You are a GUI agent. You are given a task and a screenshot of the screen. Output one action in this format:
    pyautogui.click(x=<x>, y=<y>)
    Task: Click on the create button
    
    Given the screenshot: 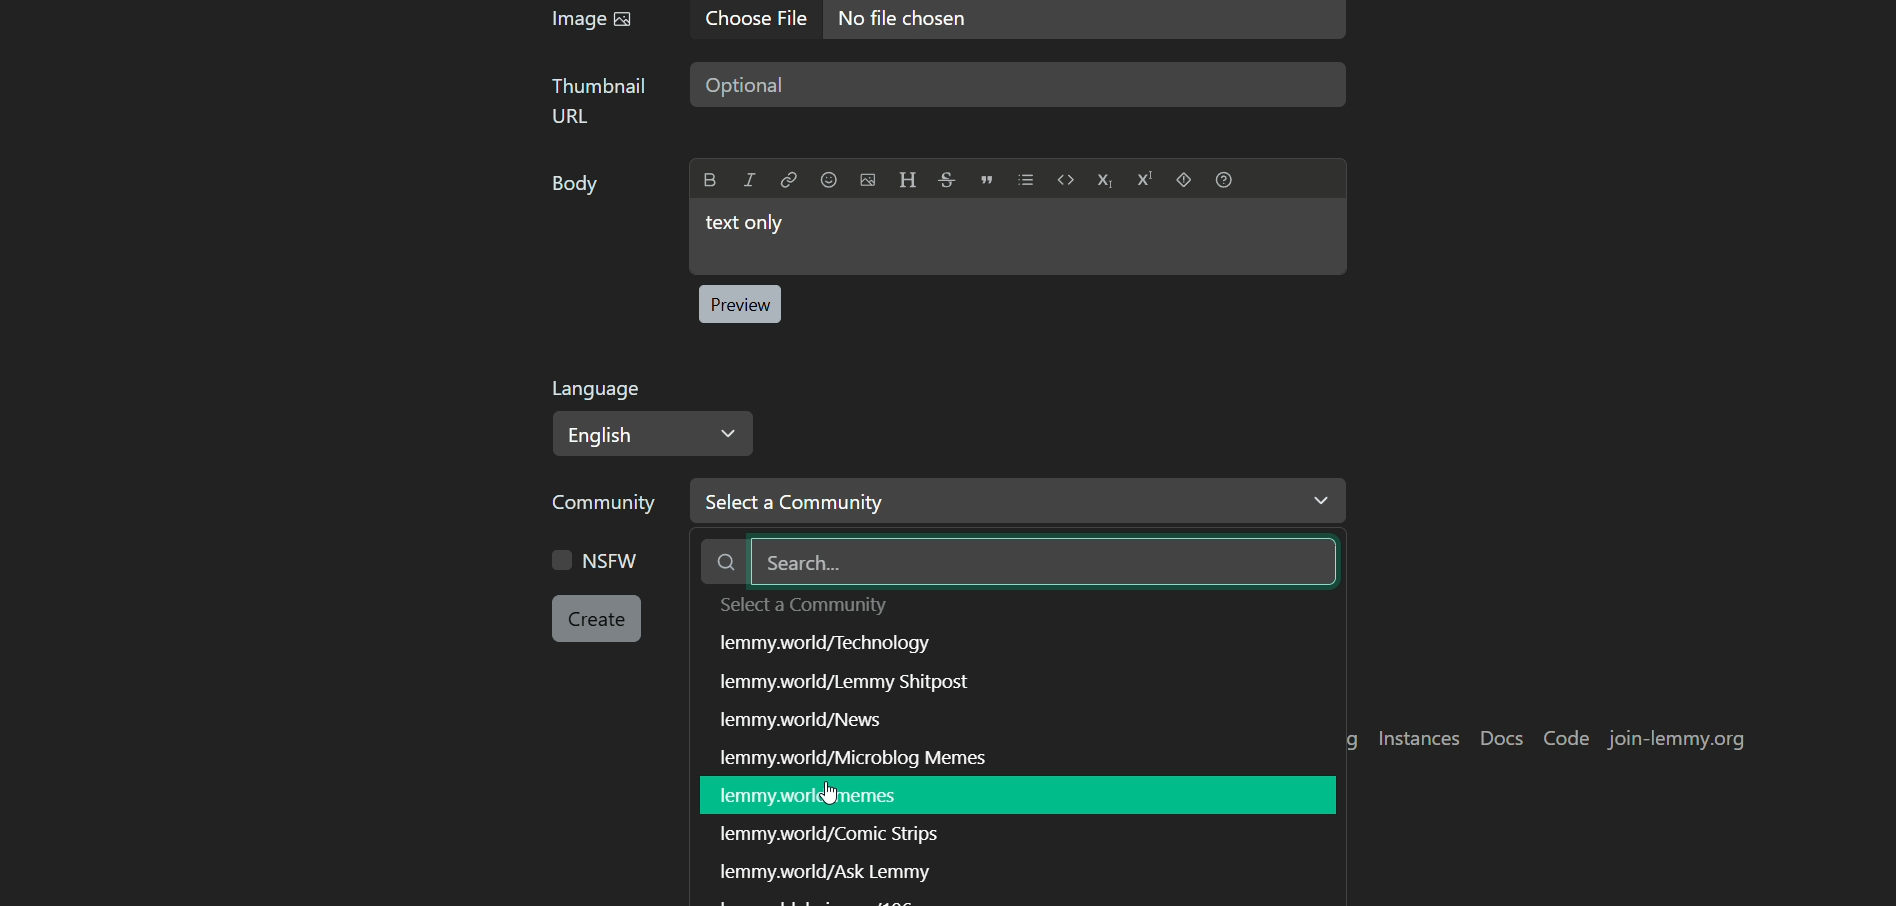 What is the action you would take?
    pyautogui.click(x=597, y=619)
    